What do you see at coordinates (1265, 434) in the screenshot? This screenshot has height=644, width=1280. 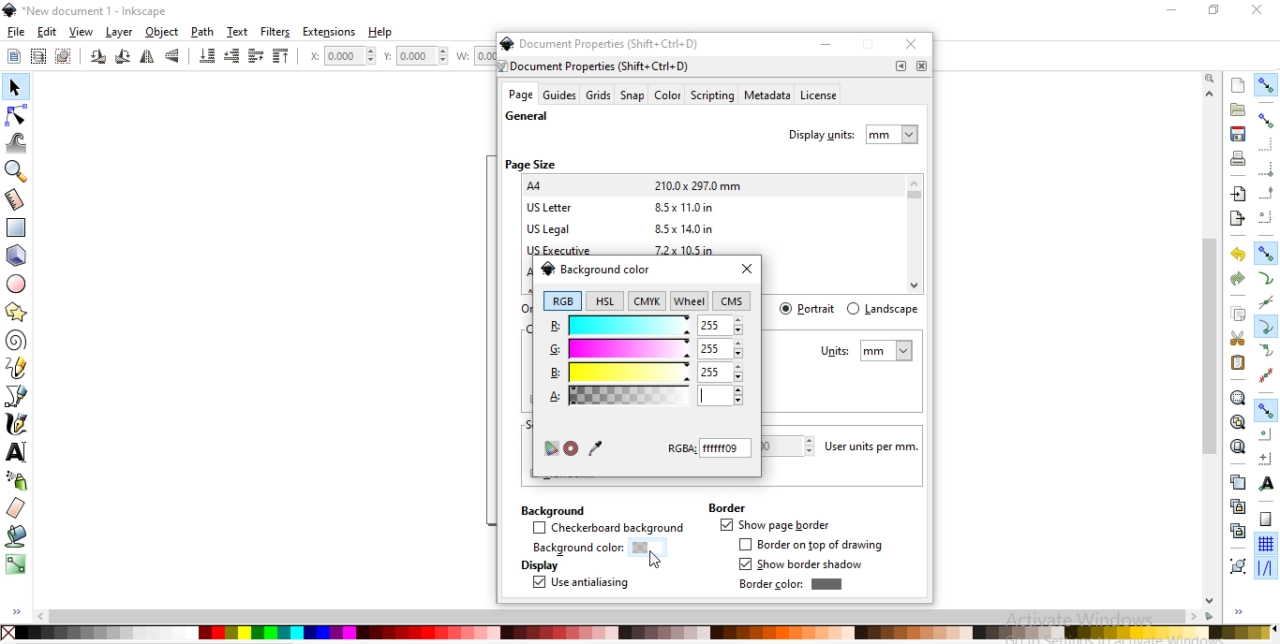 I see `snap centers of objects` at bounding box center [1265, 434].